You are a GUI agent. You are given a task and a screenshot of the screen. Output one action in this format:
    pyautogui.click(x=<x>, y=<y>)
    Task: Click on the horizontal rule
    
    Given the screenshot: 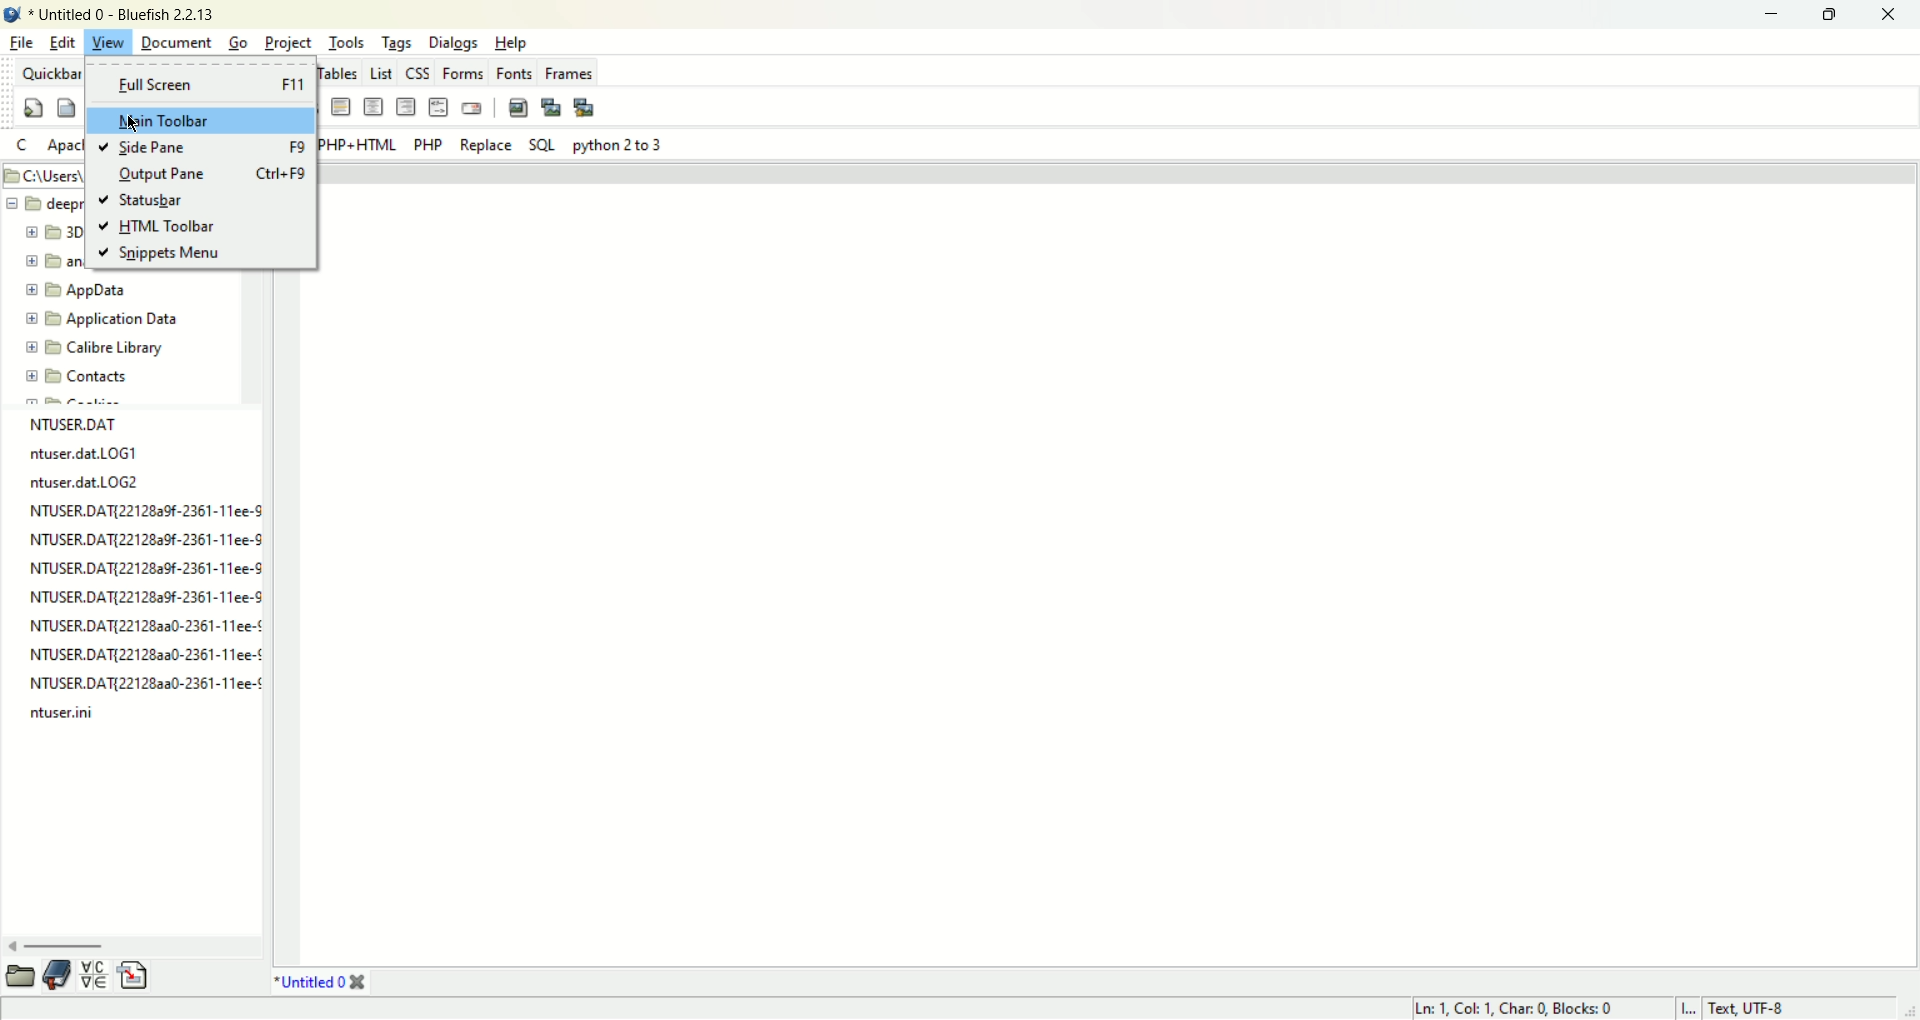 What is the action you would take?
    pyautogui.click(x=342, y=107)
    